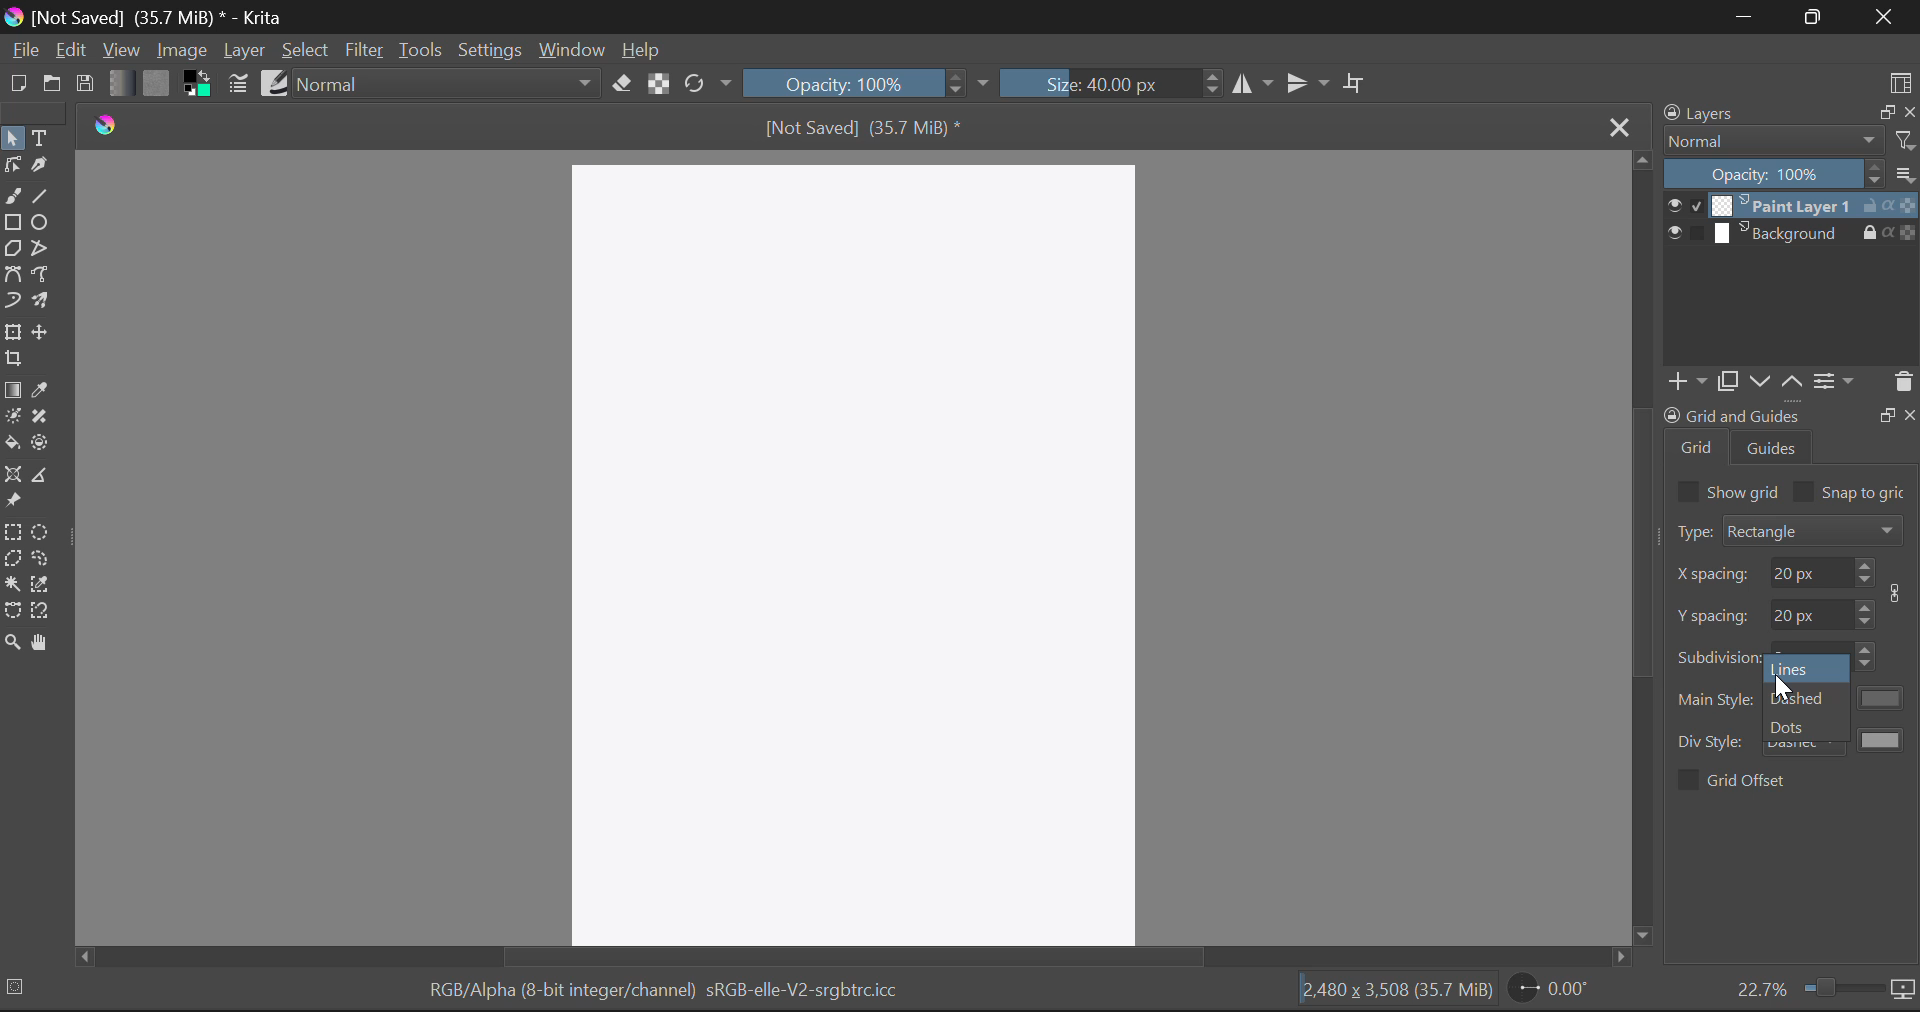  Describe the element at coordinates (121, 50) in the screenshot. I see `View` at that location.